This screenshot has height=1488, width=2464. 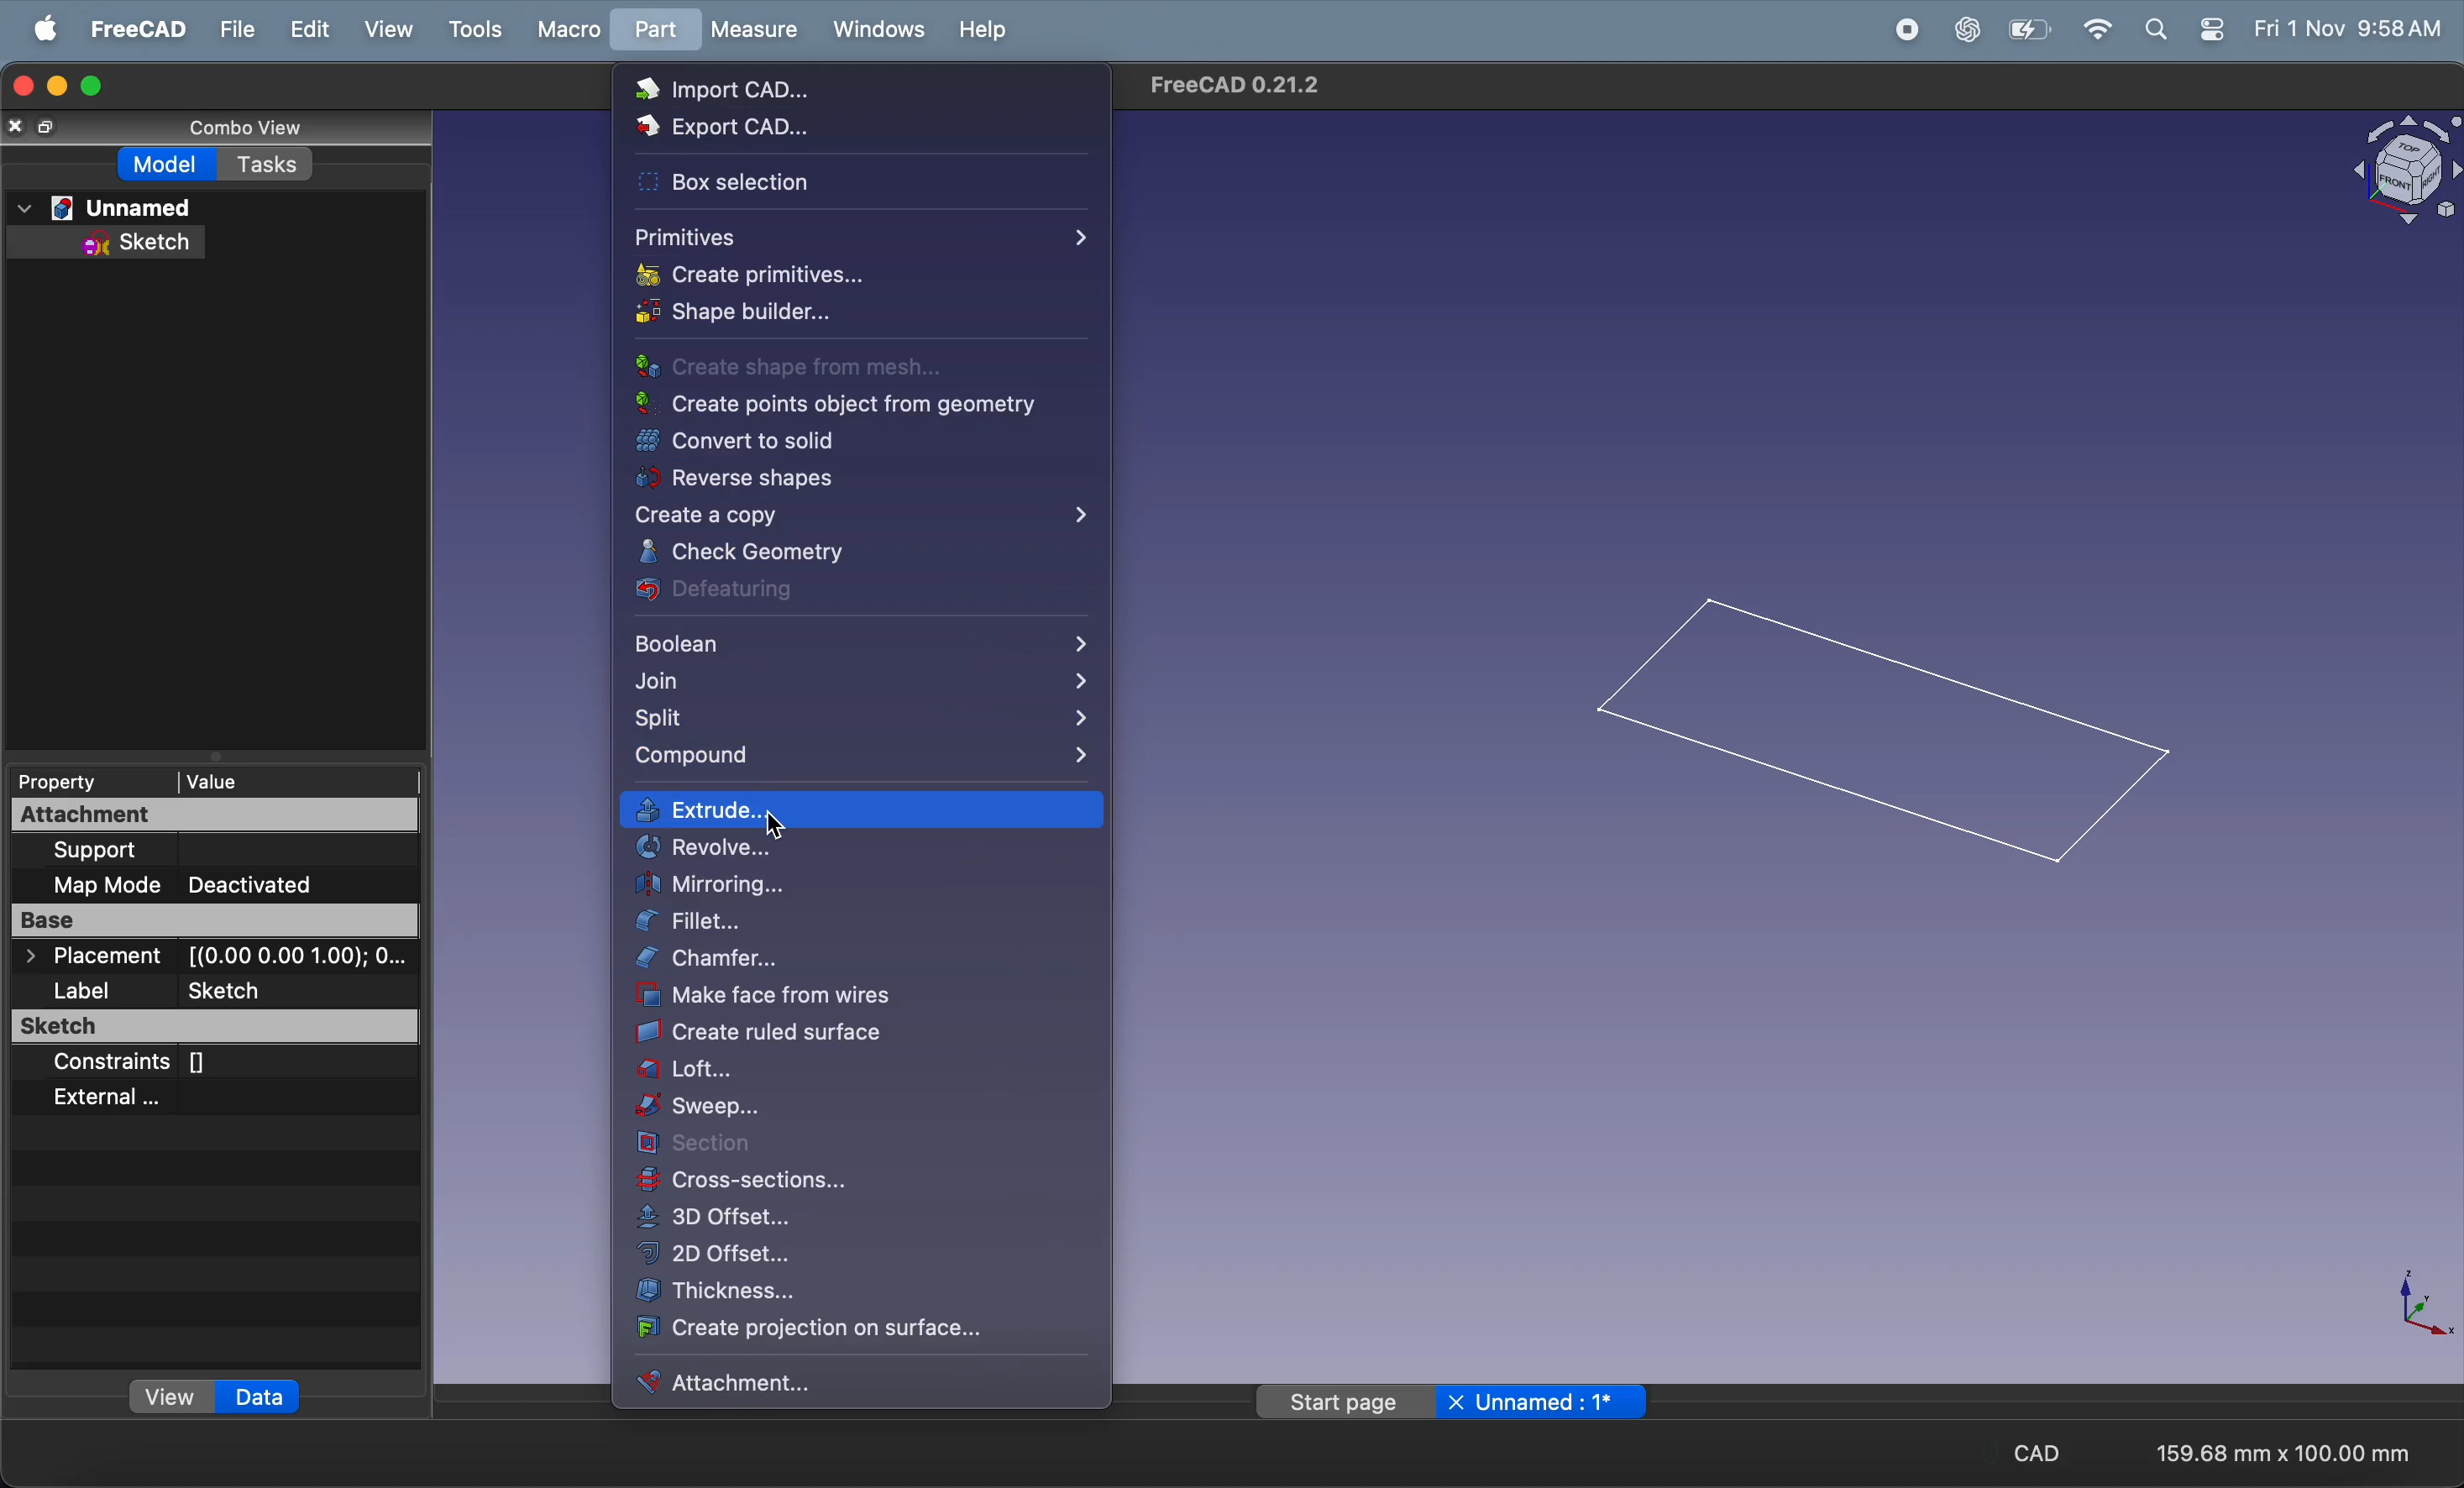 I want to click on apple widgets, so click(x=2183, y=29).